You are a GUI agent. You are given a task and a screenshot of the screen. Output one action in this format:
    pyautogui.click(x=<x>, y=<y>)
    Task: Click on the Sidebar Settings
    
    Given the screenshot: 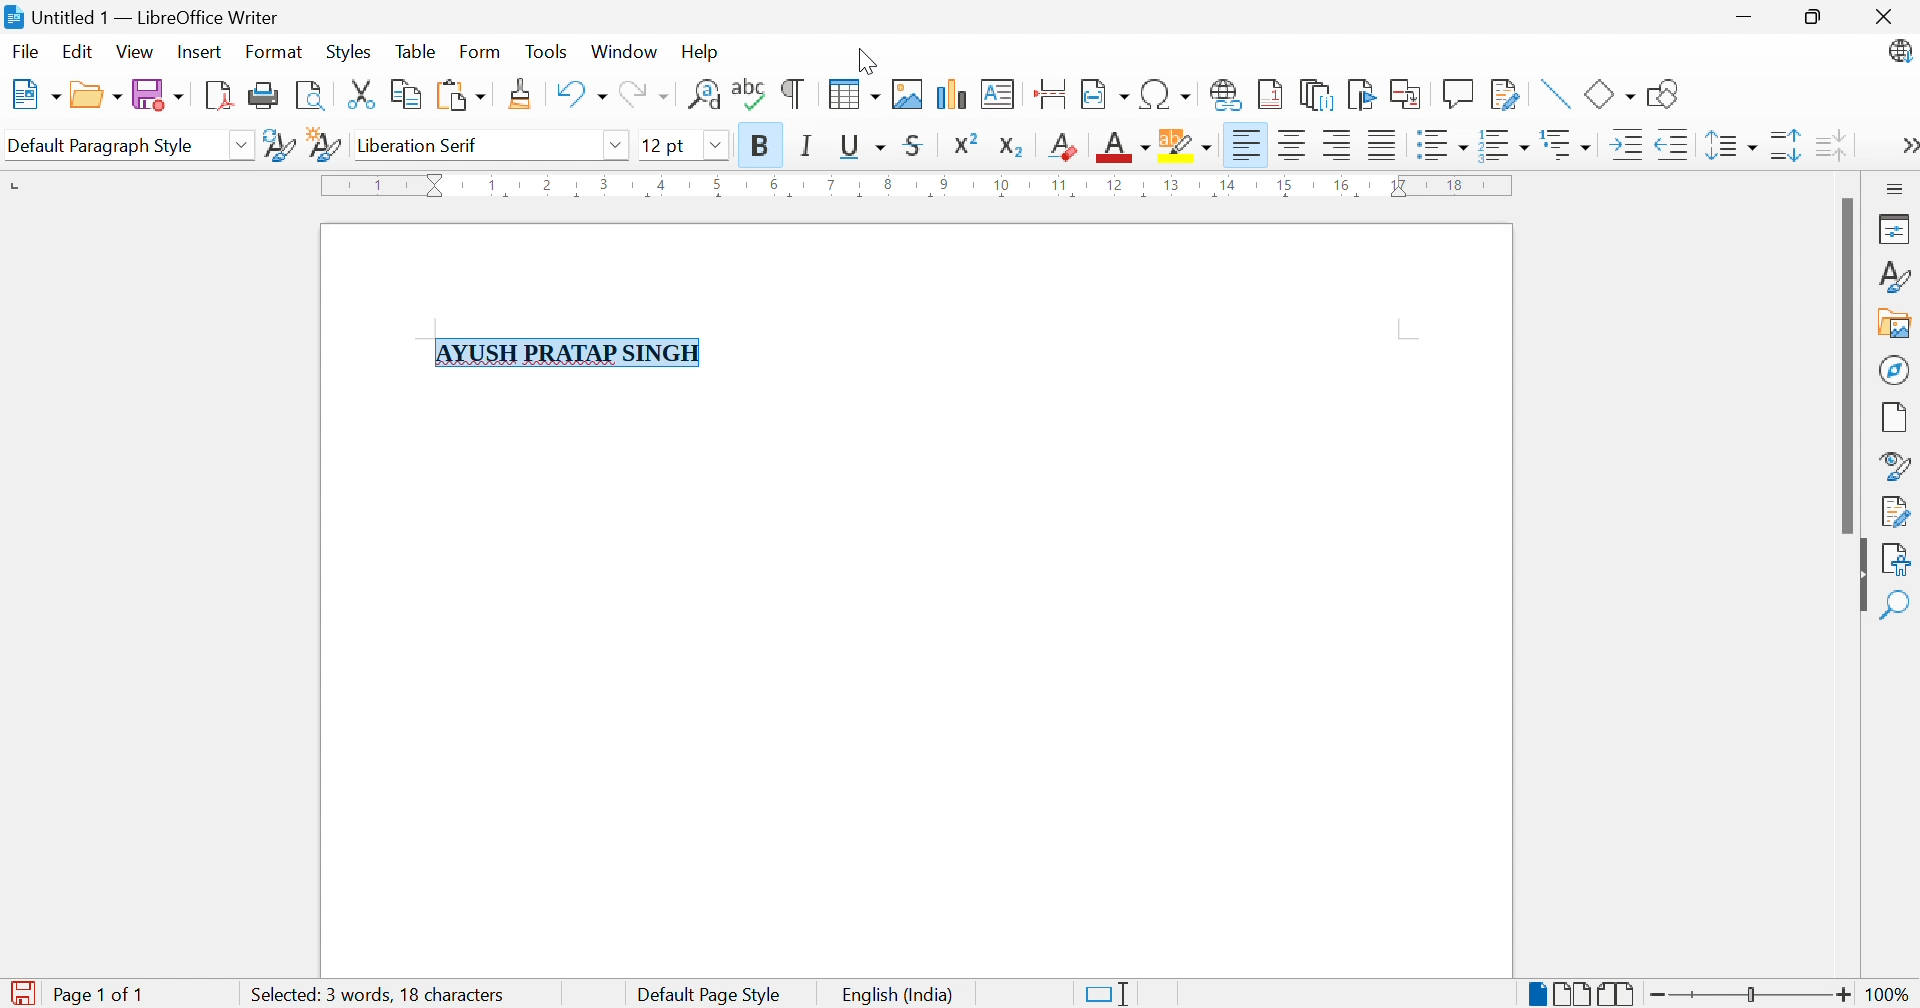 What is the action you would take?
    pyautogui.click(x=1892, y=188)
    